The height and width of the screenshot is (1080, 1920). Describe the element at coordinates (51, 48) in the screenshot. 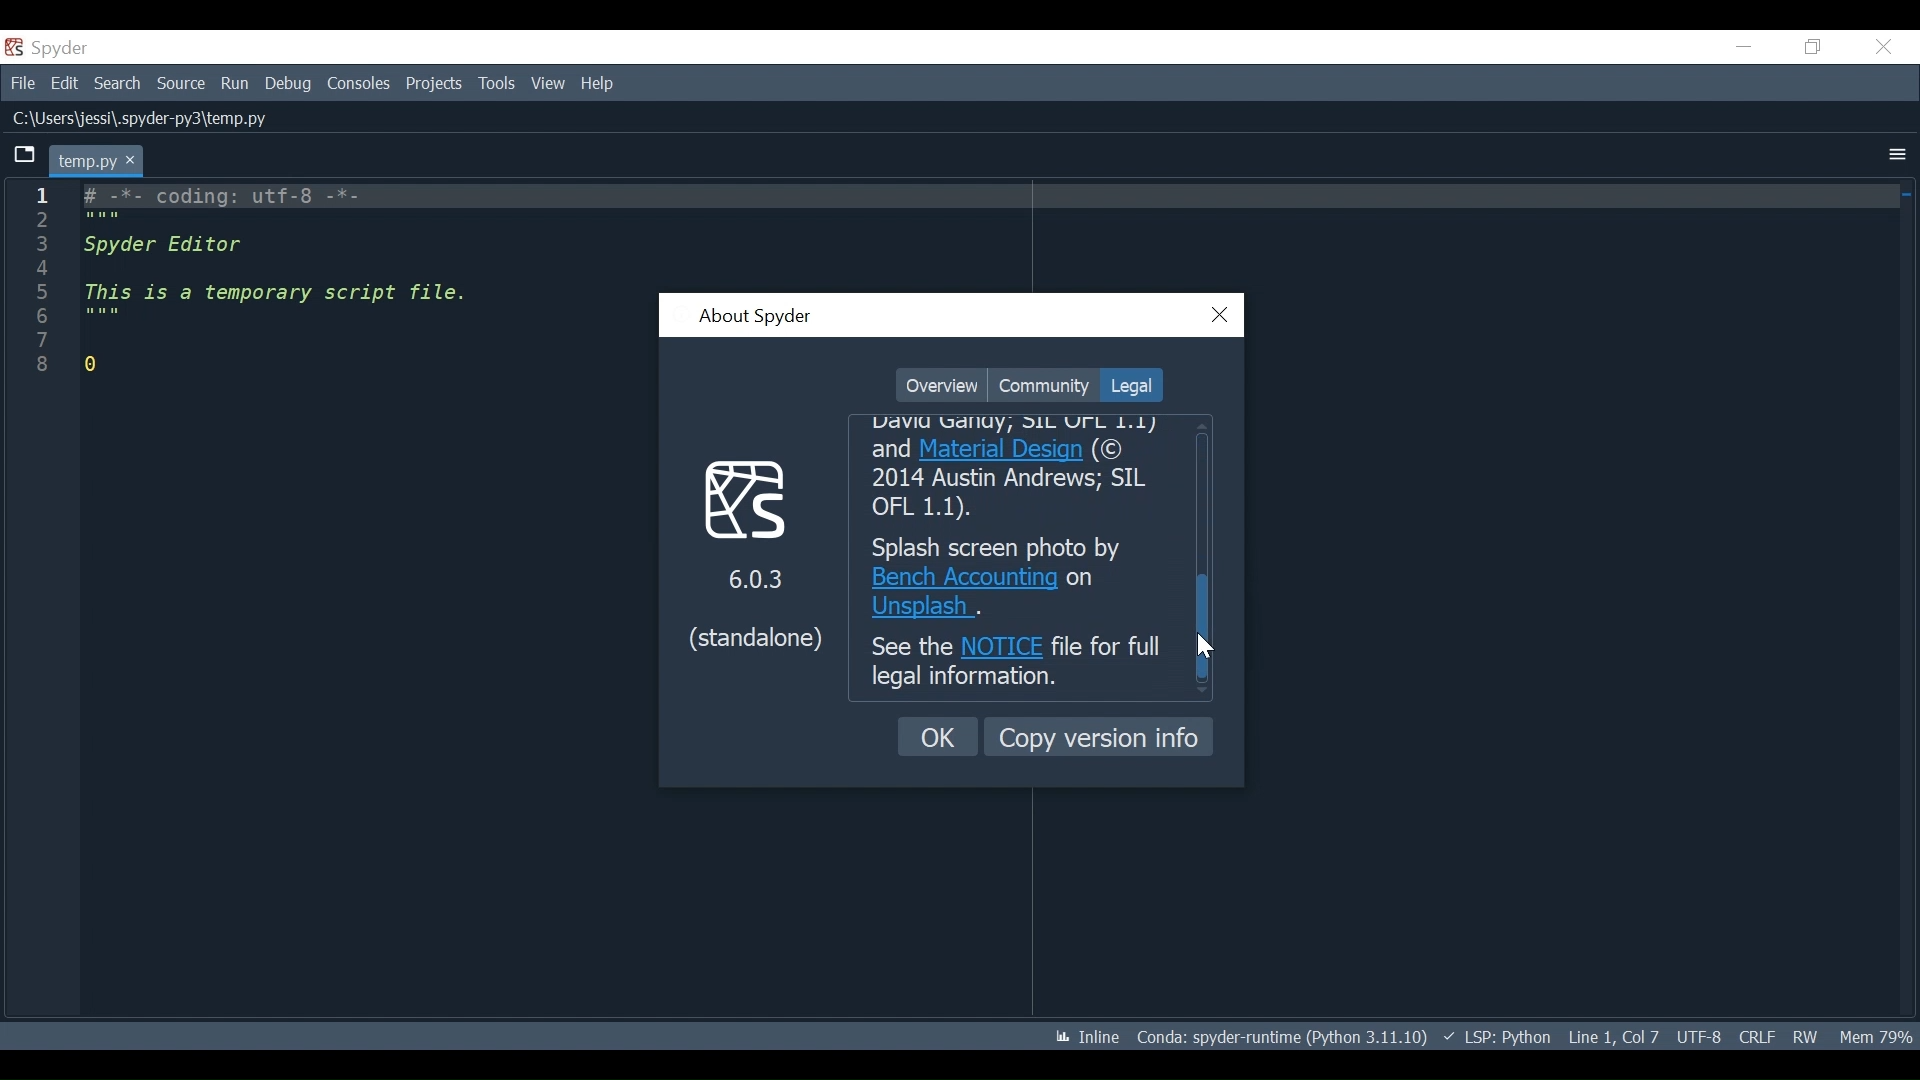

I see `Spyder Desktop Icon` at that location.